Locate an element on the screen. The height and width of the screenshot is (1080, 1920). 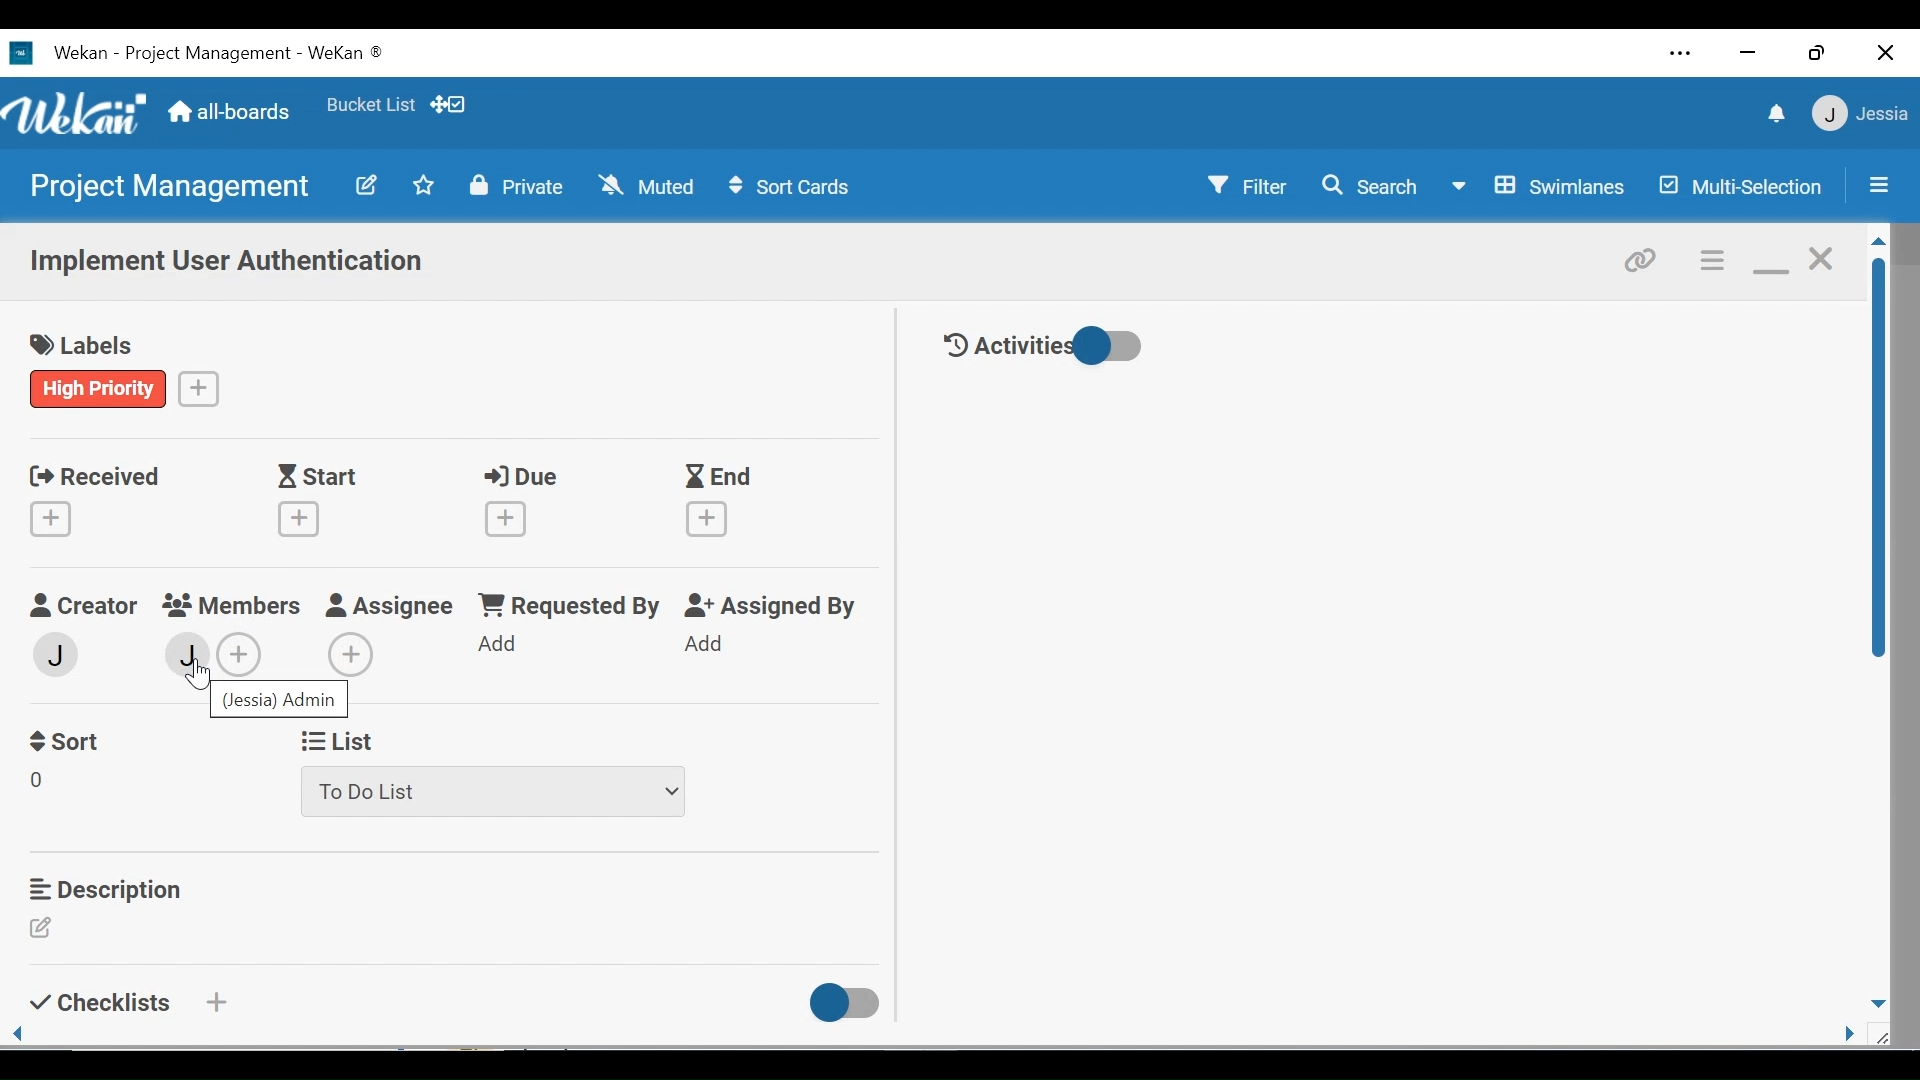
Sort is located at coordinates (67, 742).